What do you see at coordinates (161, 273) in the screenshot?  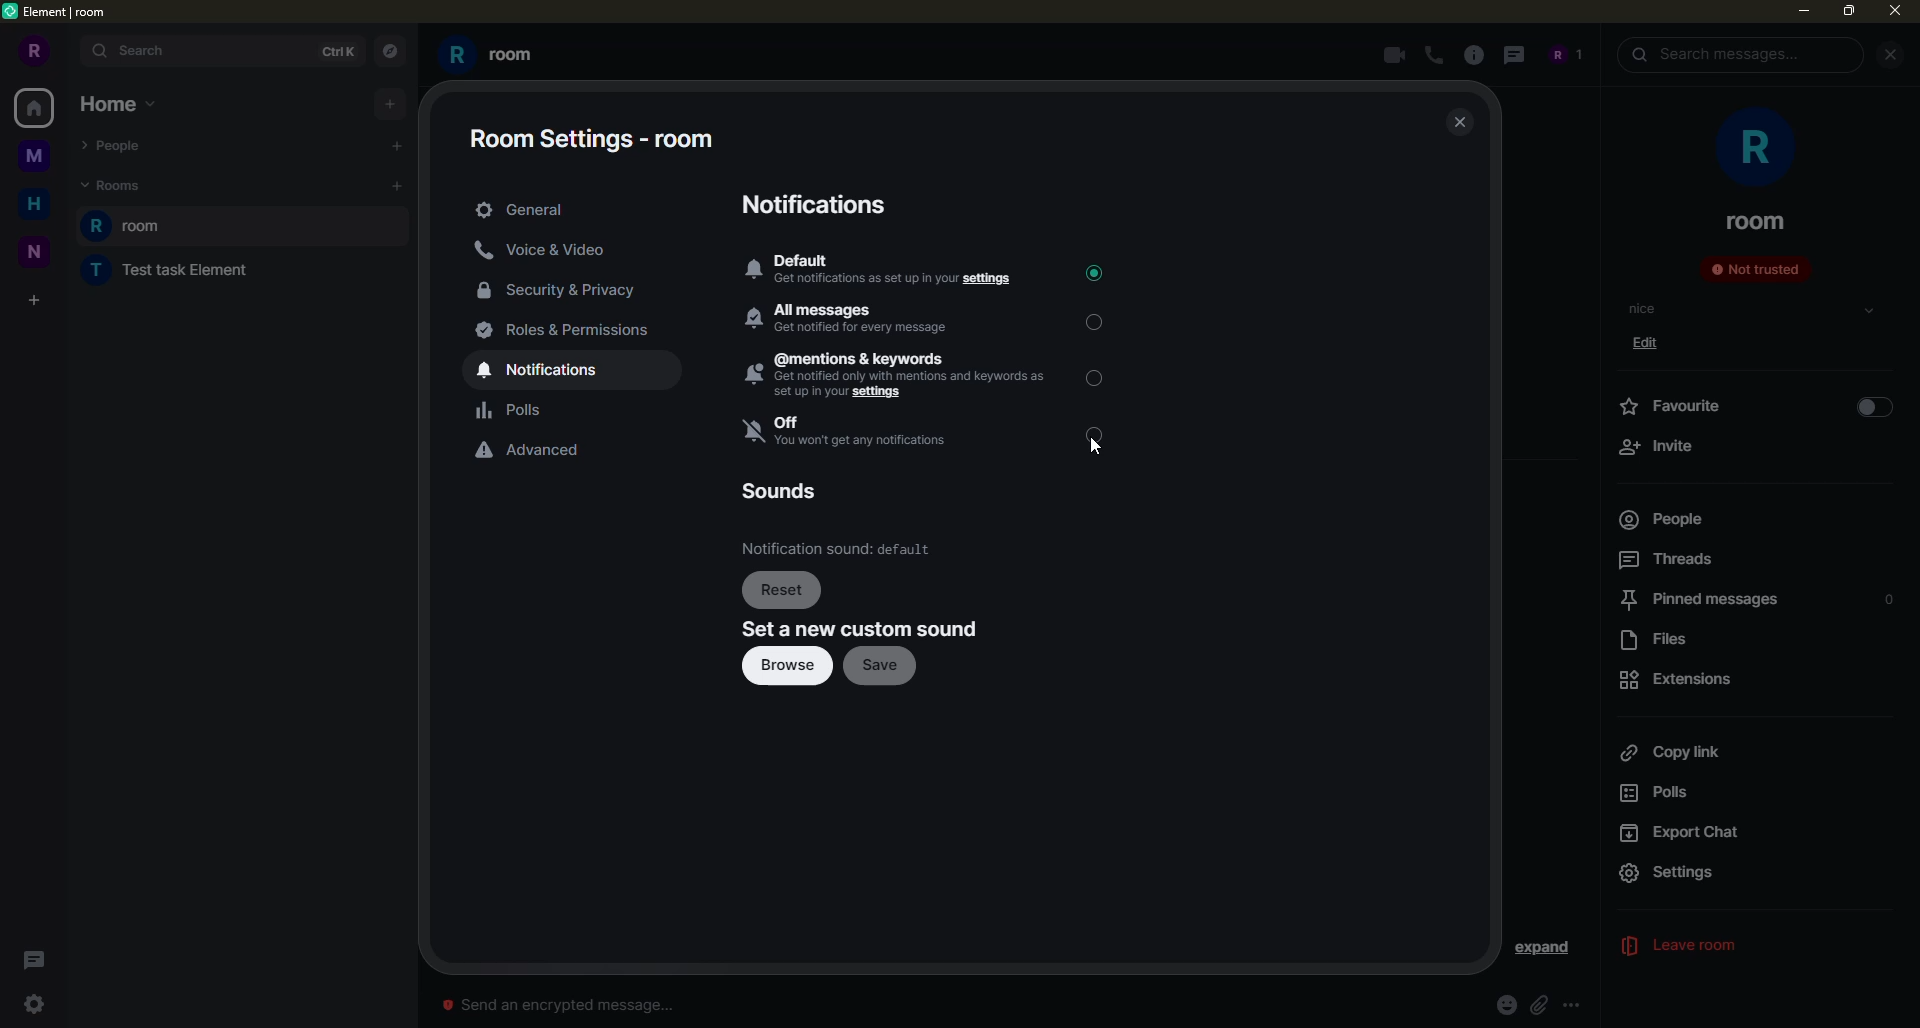 I see `test task element` at bounding box center [161, 273].